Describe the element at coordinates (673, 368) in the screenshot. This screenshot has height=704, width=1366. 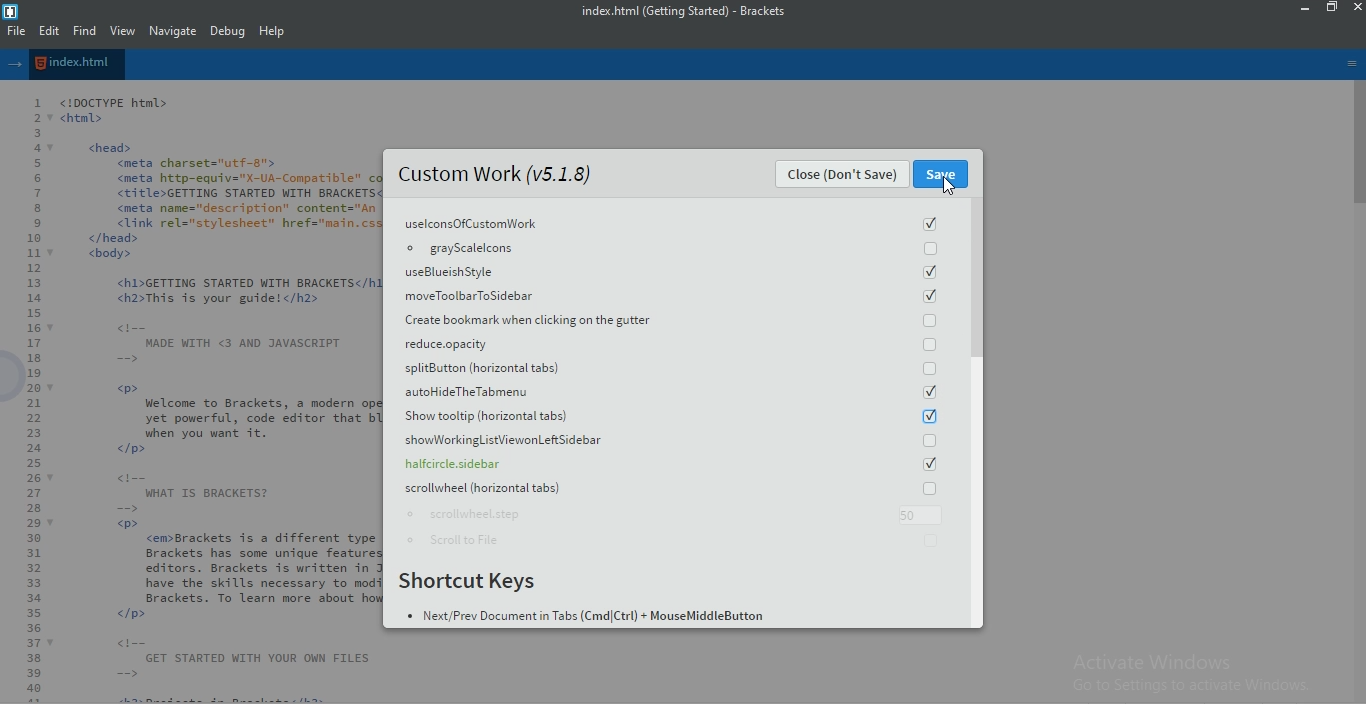
I see `splitButton (horizontal tabs)` at that location.